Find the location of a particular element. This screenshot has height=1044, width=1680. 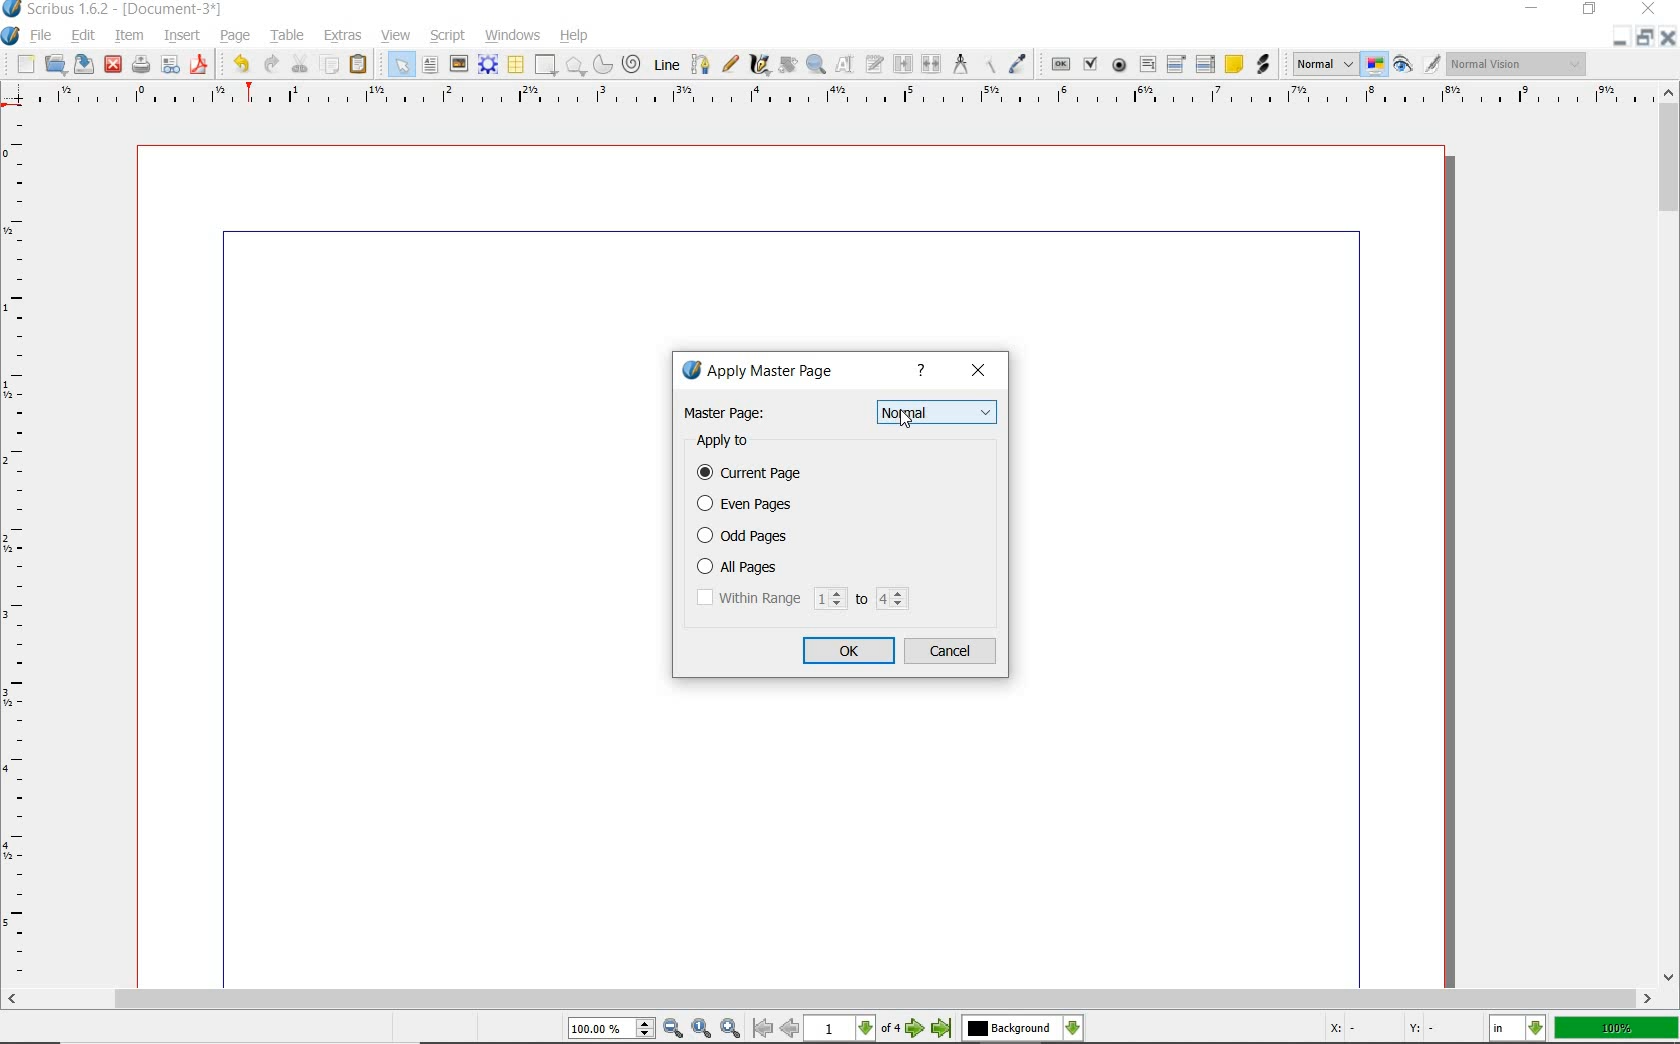

cut is located at coordinates (300, 63).